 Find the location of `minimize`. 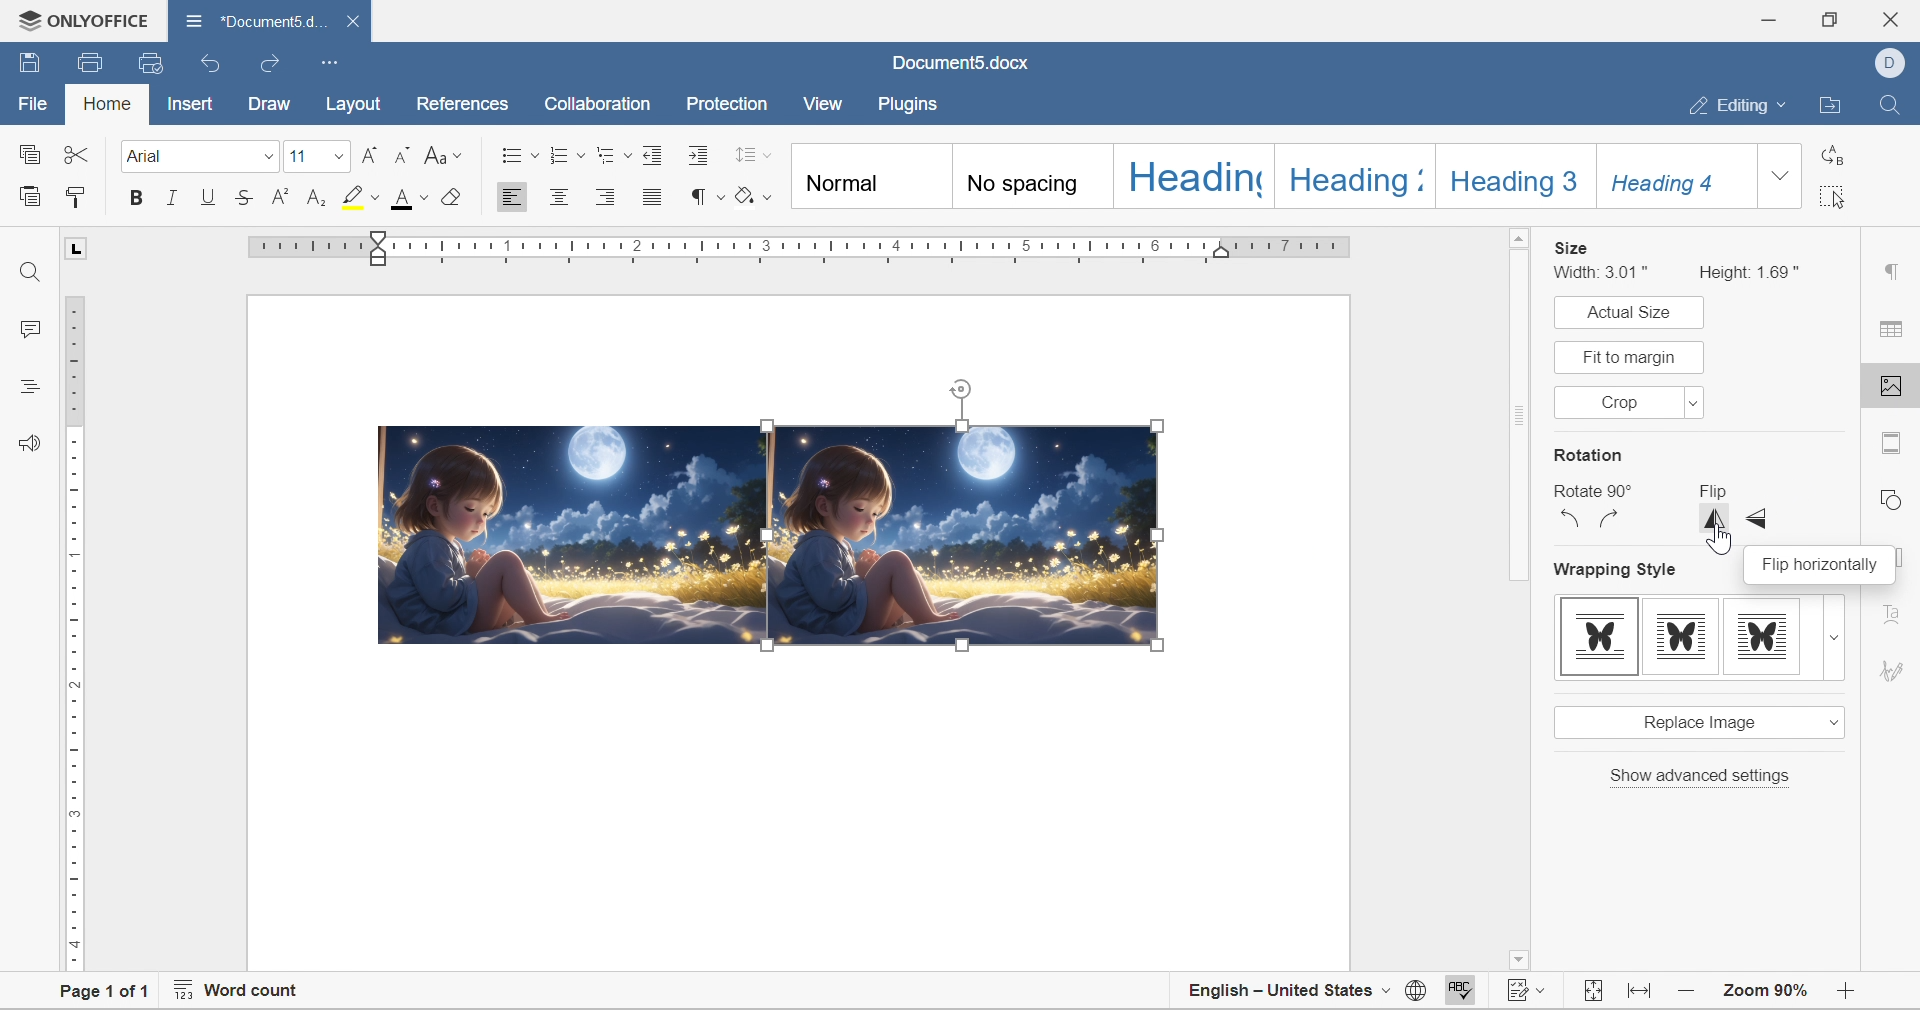

minimize is located at coordinates (1765, 21).